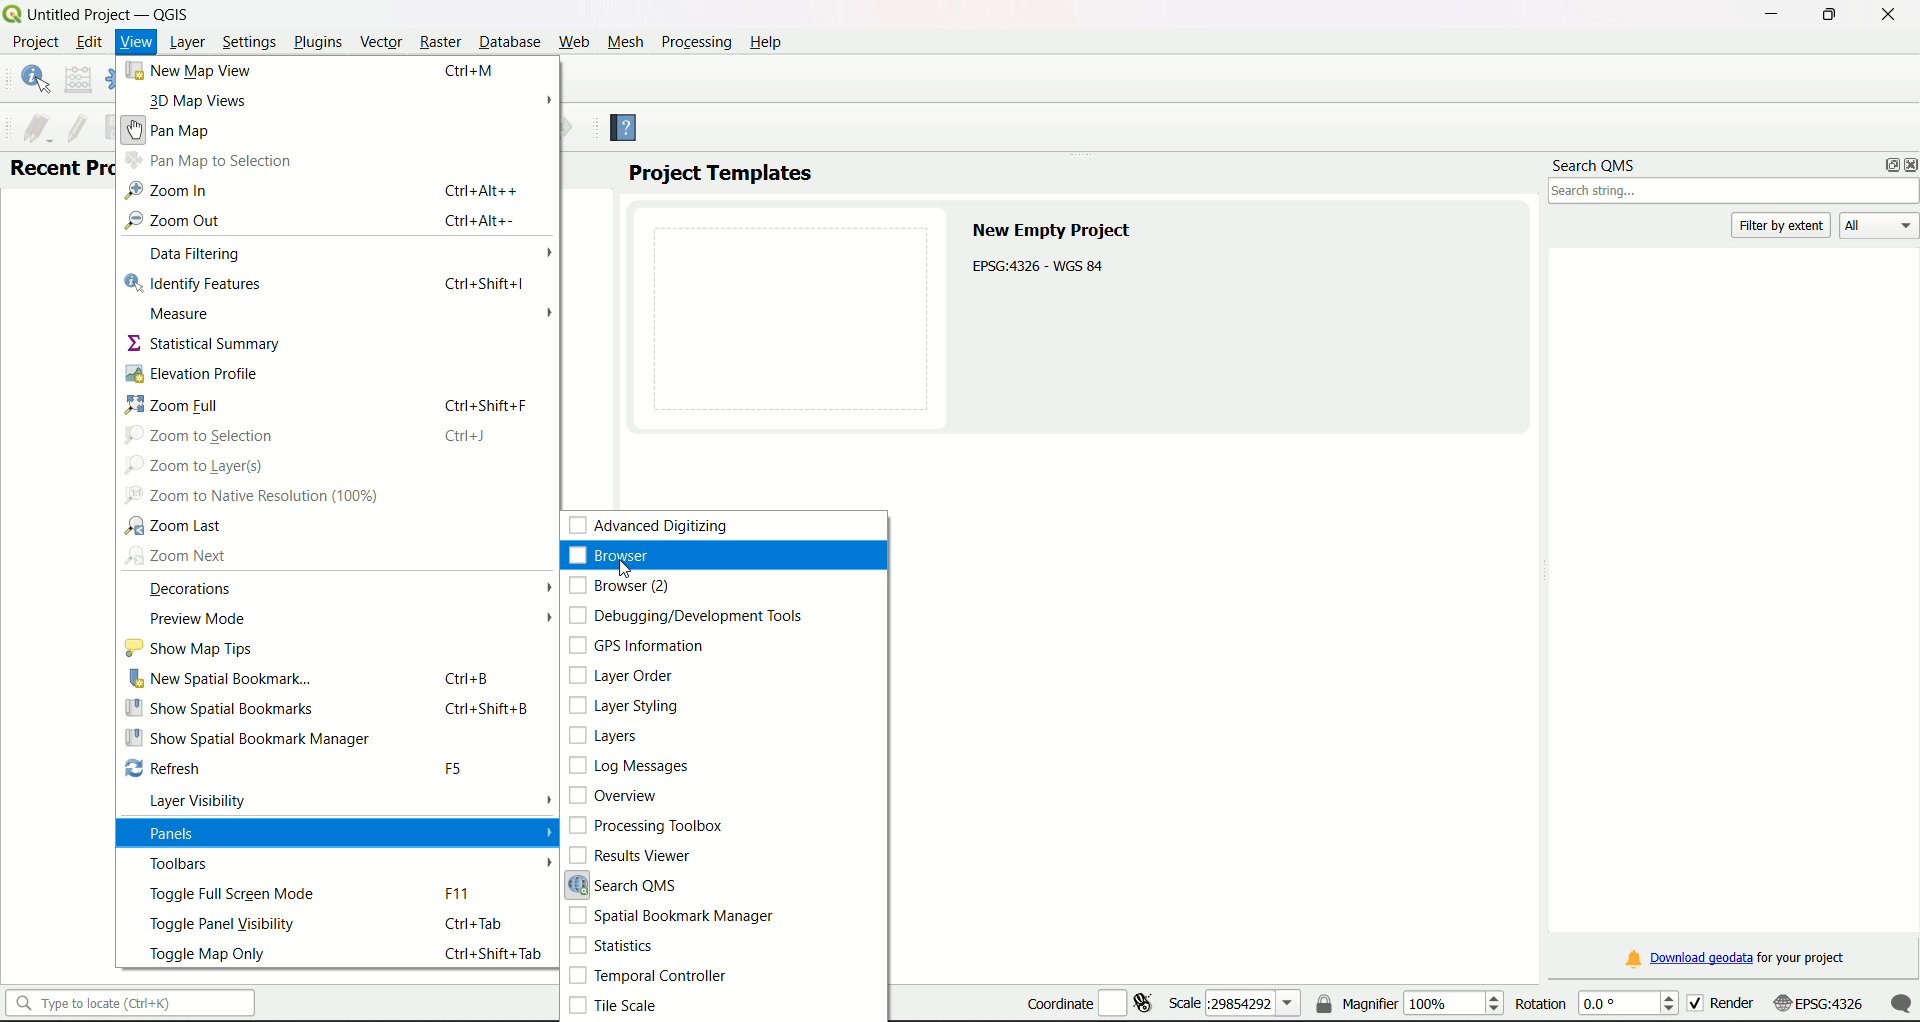  I want to click on Layer, so click(188, 44).